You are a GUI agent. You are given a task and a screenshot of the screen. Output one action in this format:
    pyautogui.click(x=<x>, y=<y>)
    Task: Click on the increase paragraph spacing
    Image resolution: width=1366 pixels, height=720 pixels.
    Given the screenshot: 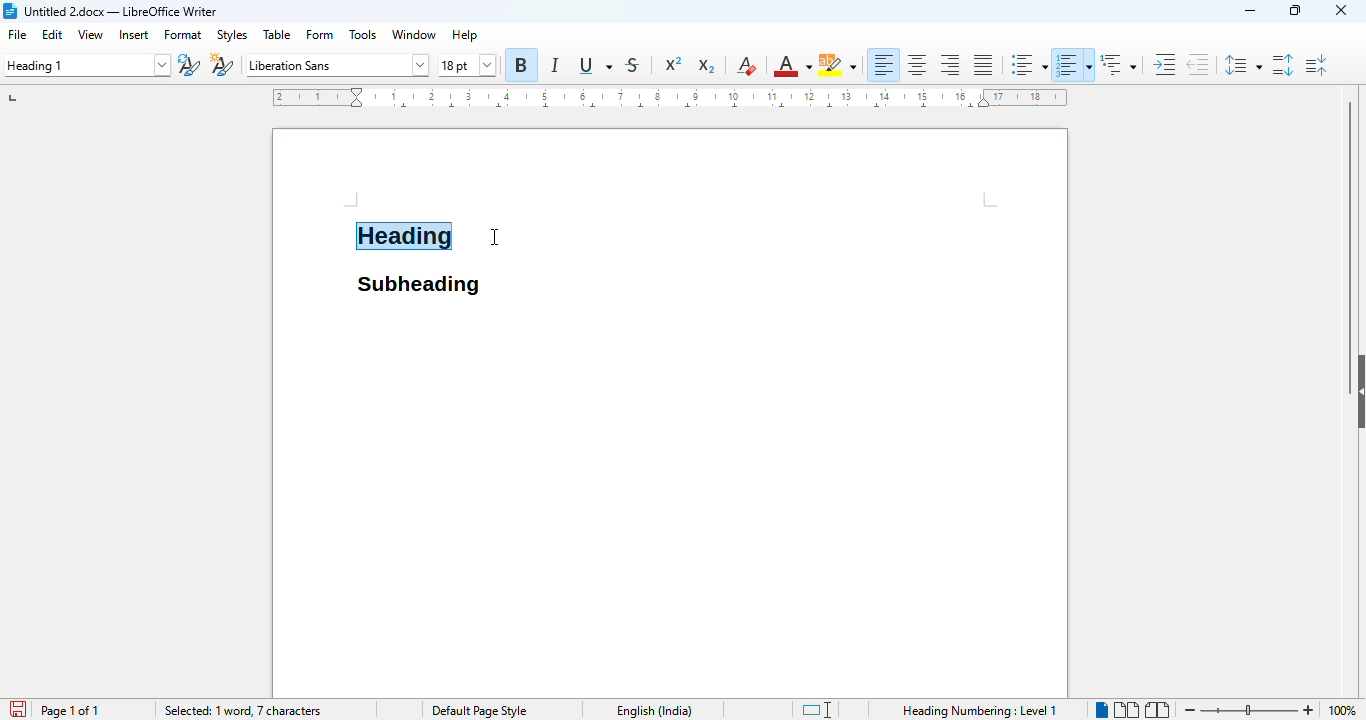 What is the action you would take?
    pyautogui.click(x=1283, y=64)
    